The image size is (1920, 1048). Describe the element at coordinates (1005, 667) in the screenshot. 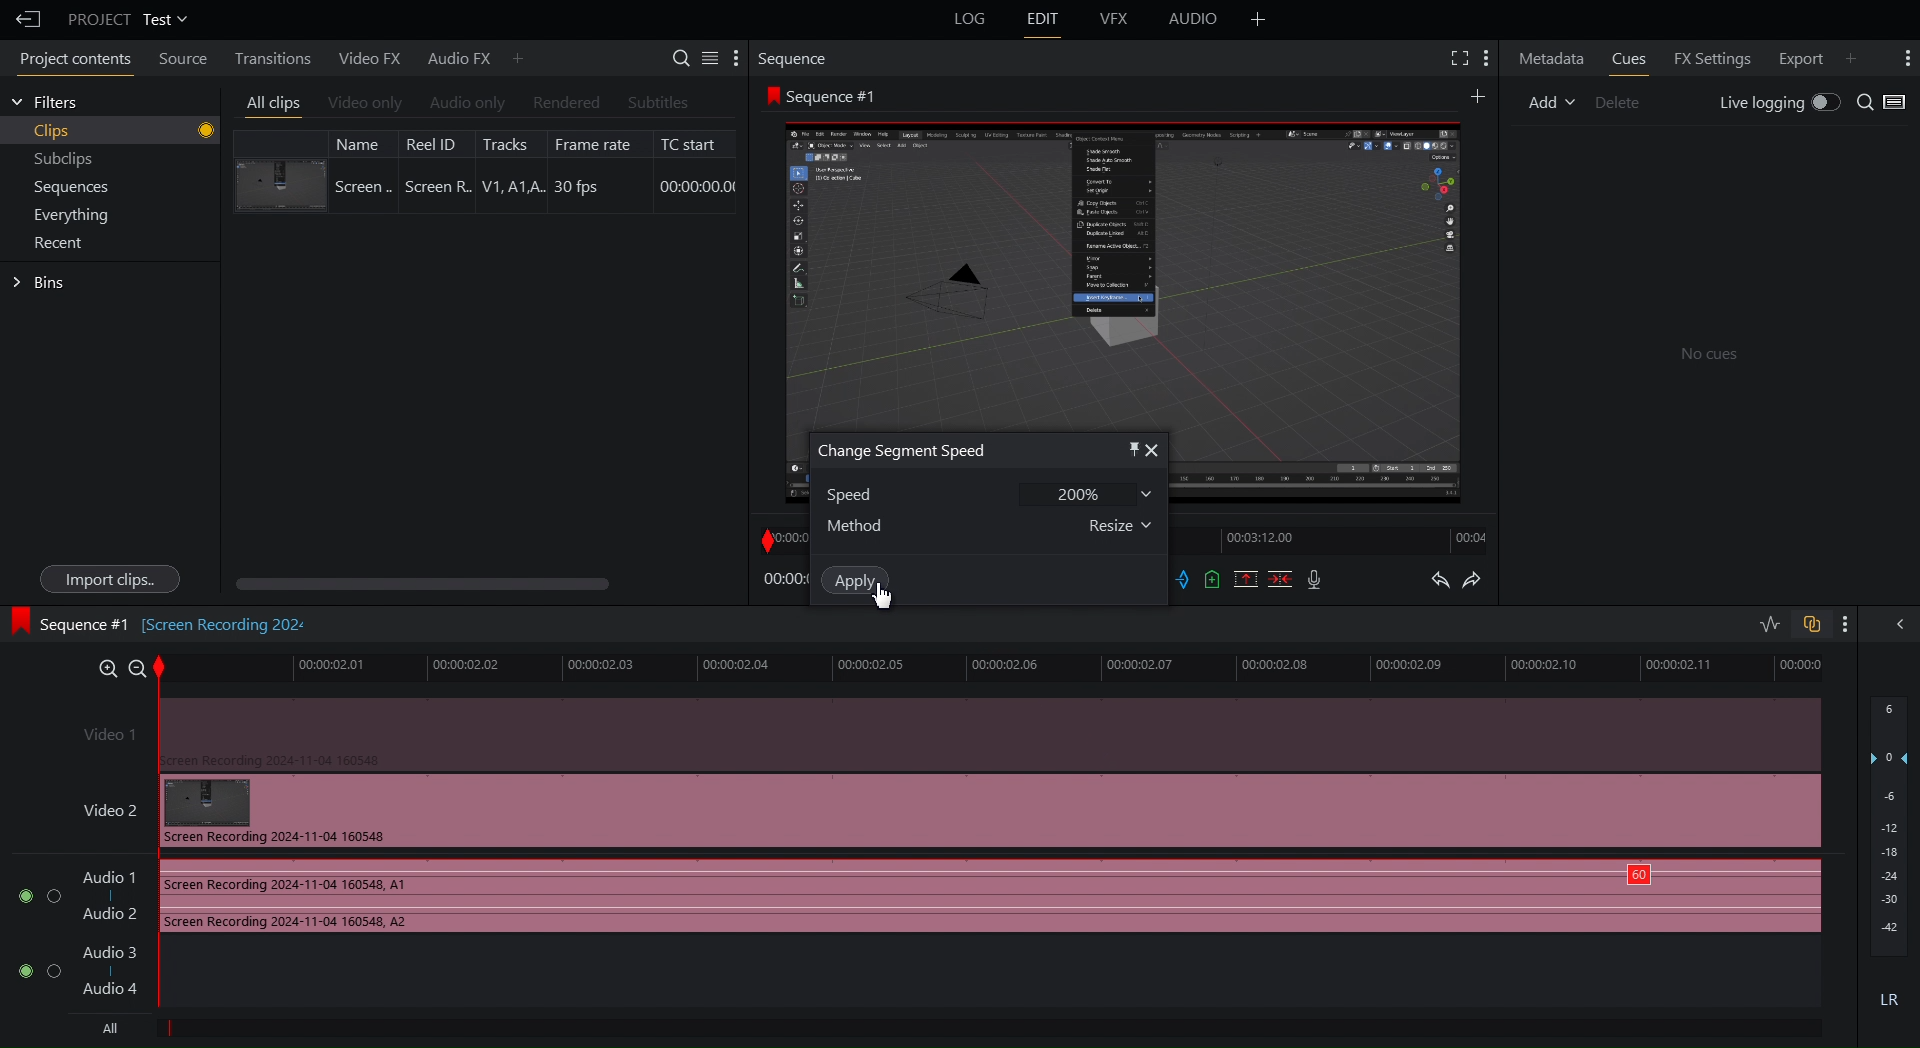

I see `Timeline` at that location.